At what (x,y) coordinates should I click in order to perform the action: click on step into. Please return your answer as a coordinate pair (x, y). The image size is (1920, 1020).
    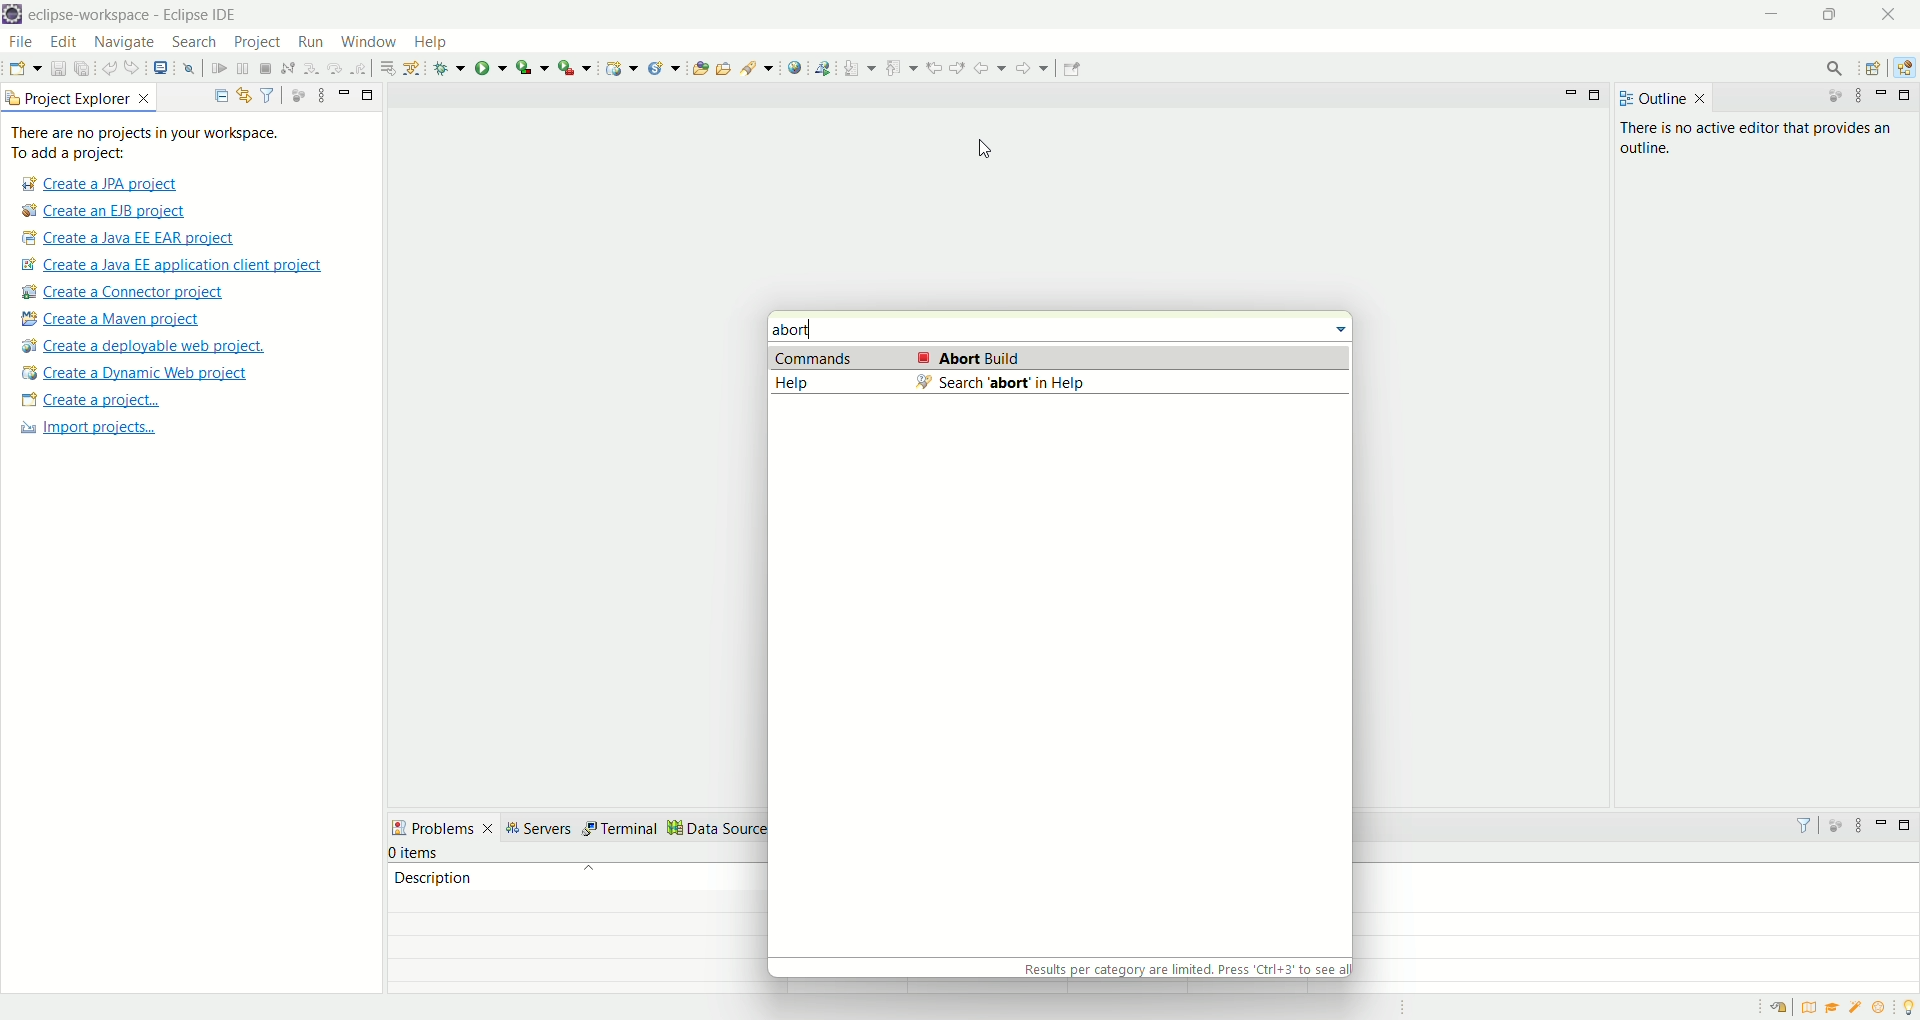
    Looking at the image, I should click on (308, 66).